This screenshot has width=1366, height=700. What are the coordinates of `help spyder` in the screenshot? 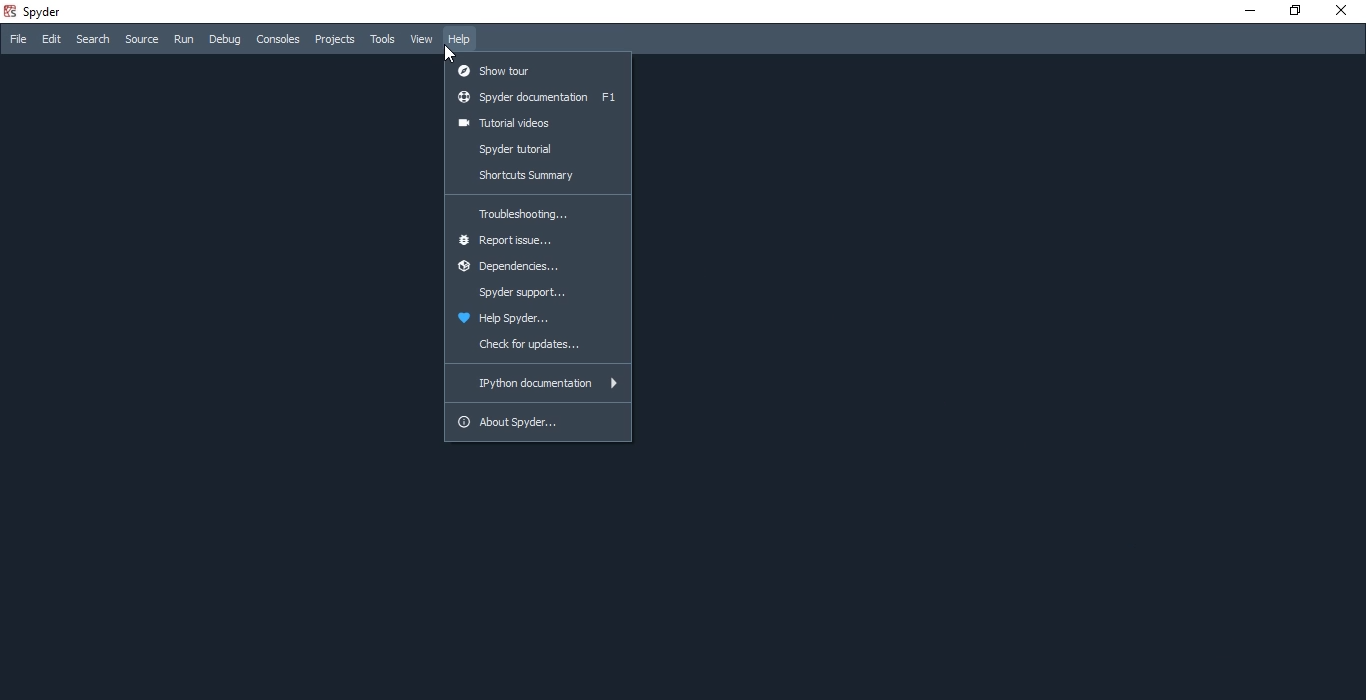 It's located at (535, 315).